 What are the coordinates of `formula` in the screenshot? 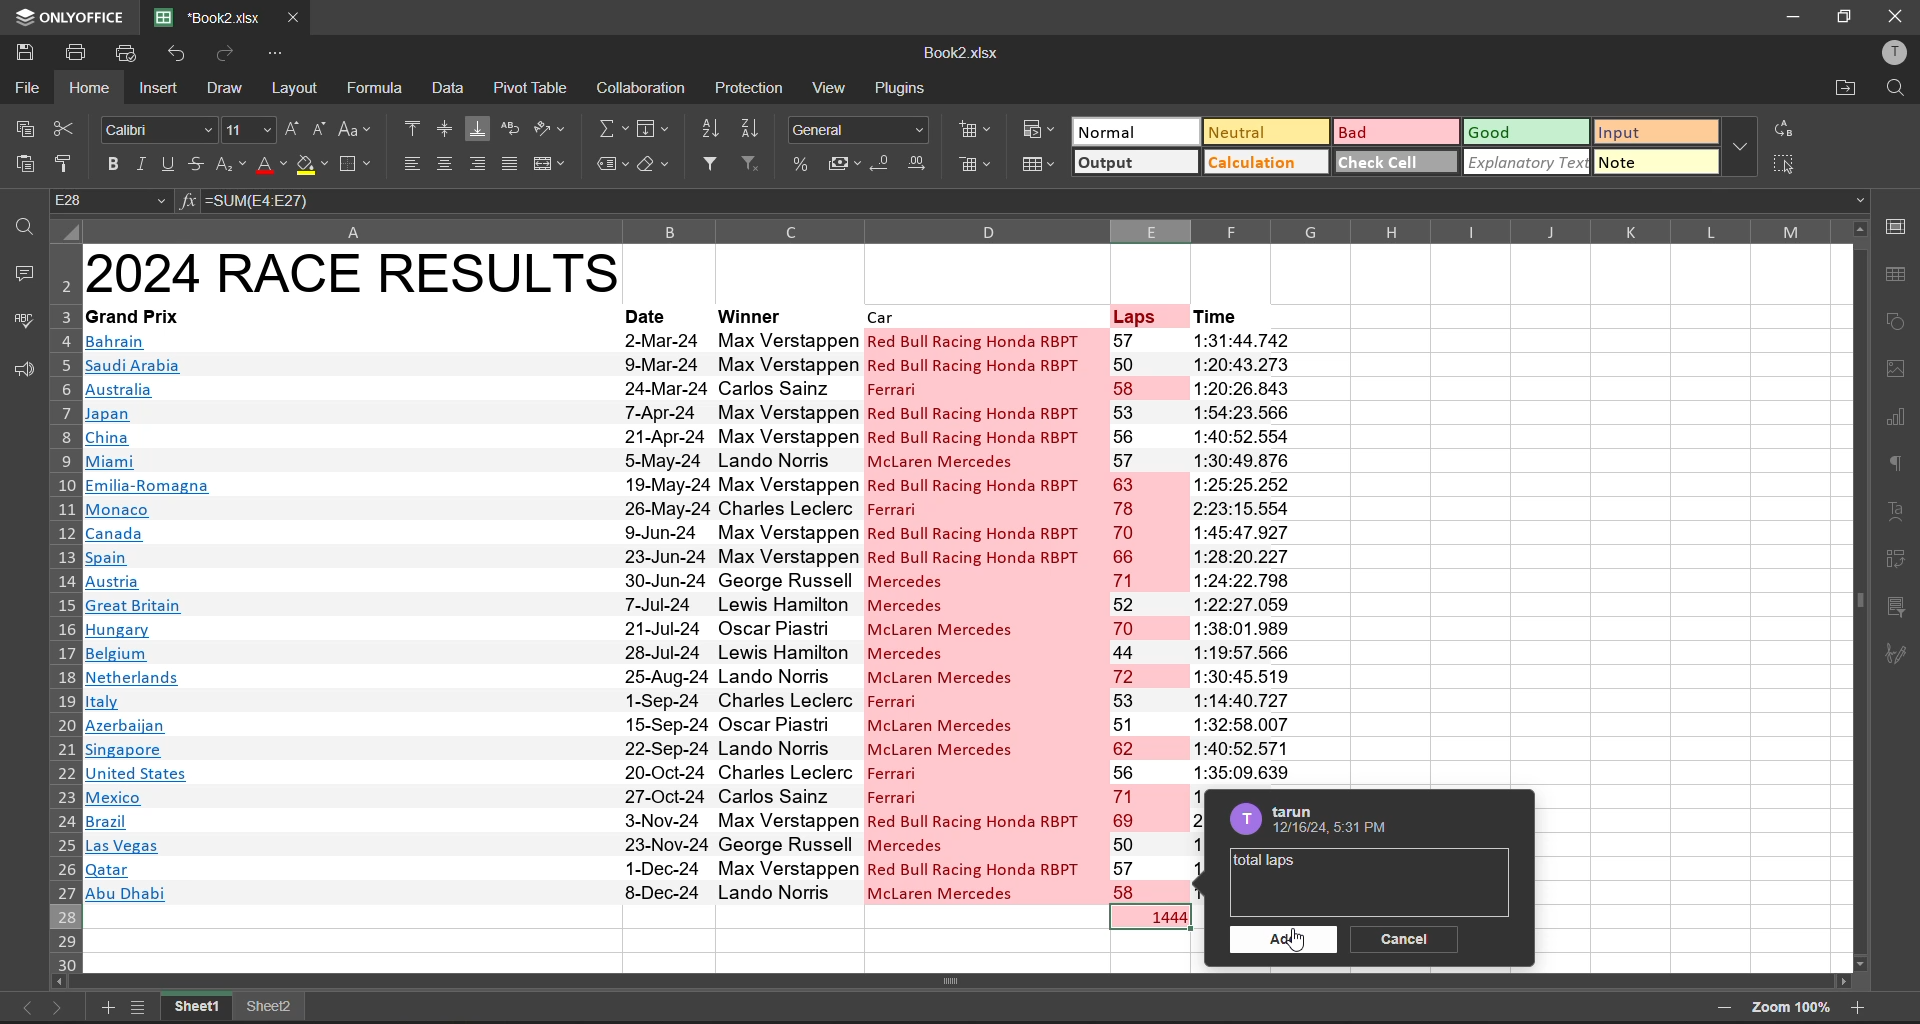 It's located at (373, 88).